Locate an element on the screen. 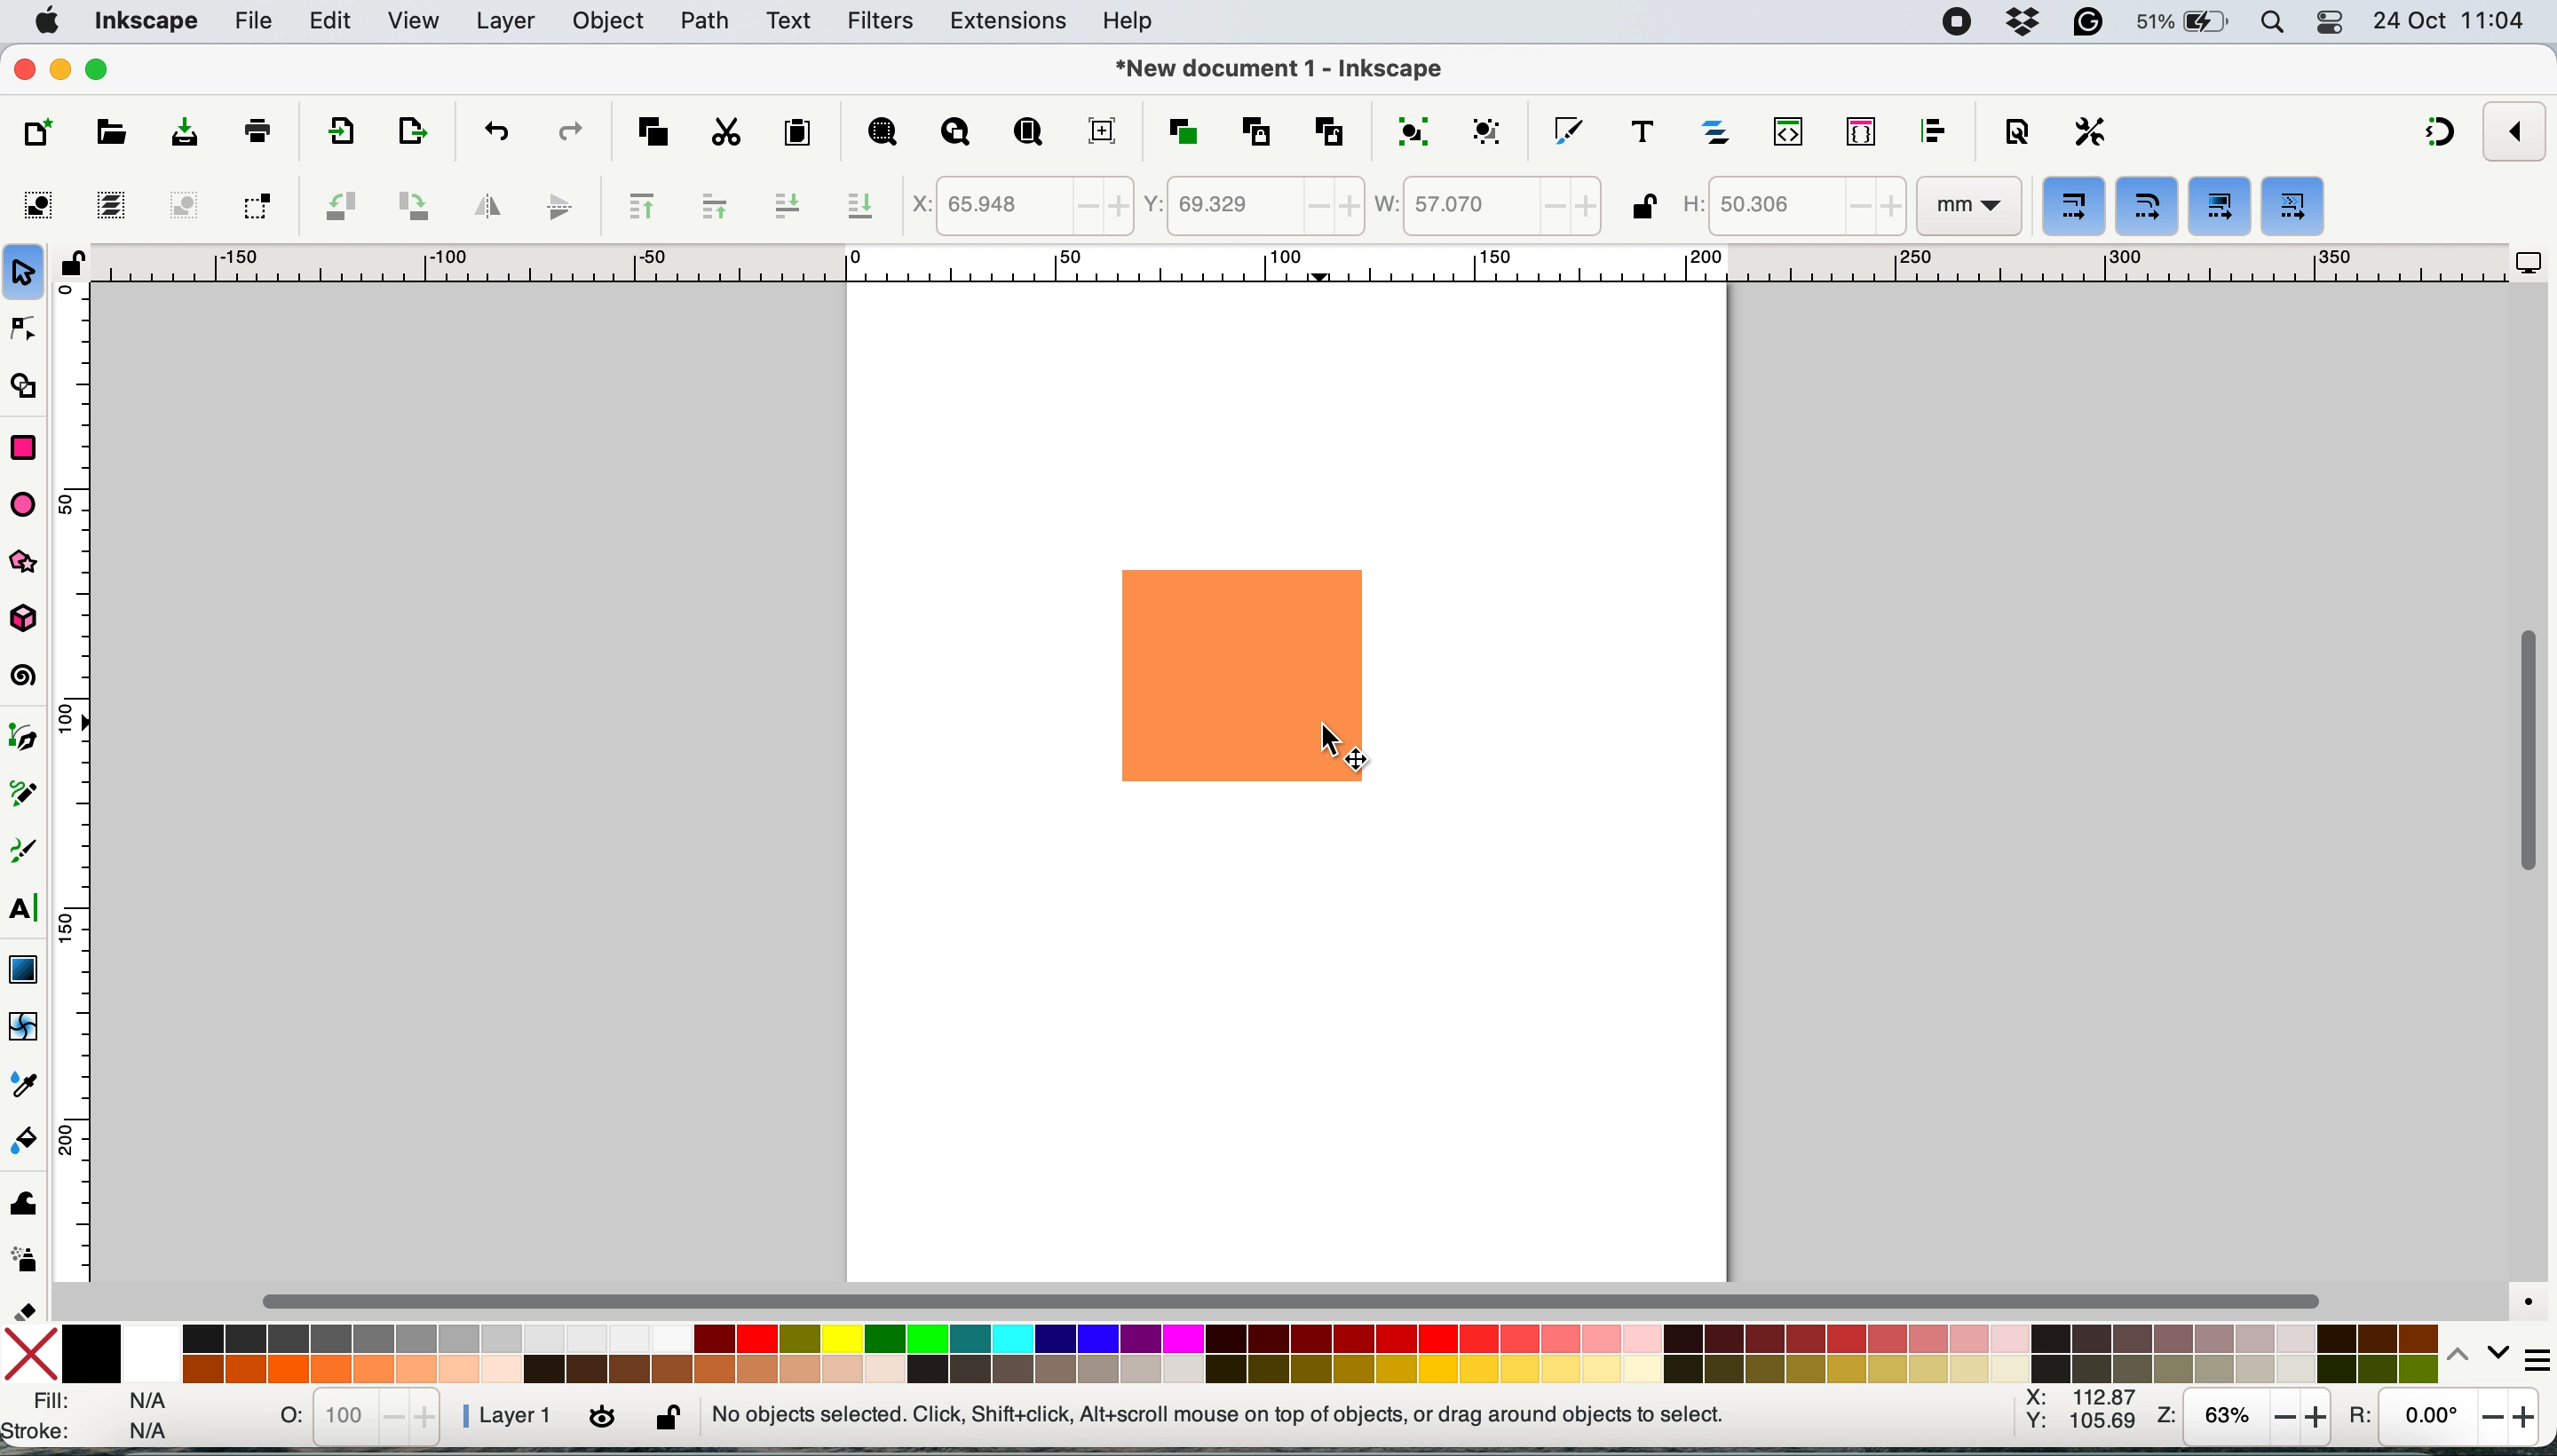 Image resolution: width=2557 pixels, height=1456 pixels. move patterns is located at coordinates (2292, 208).